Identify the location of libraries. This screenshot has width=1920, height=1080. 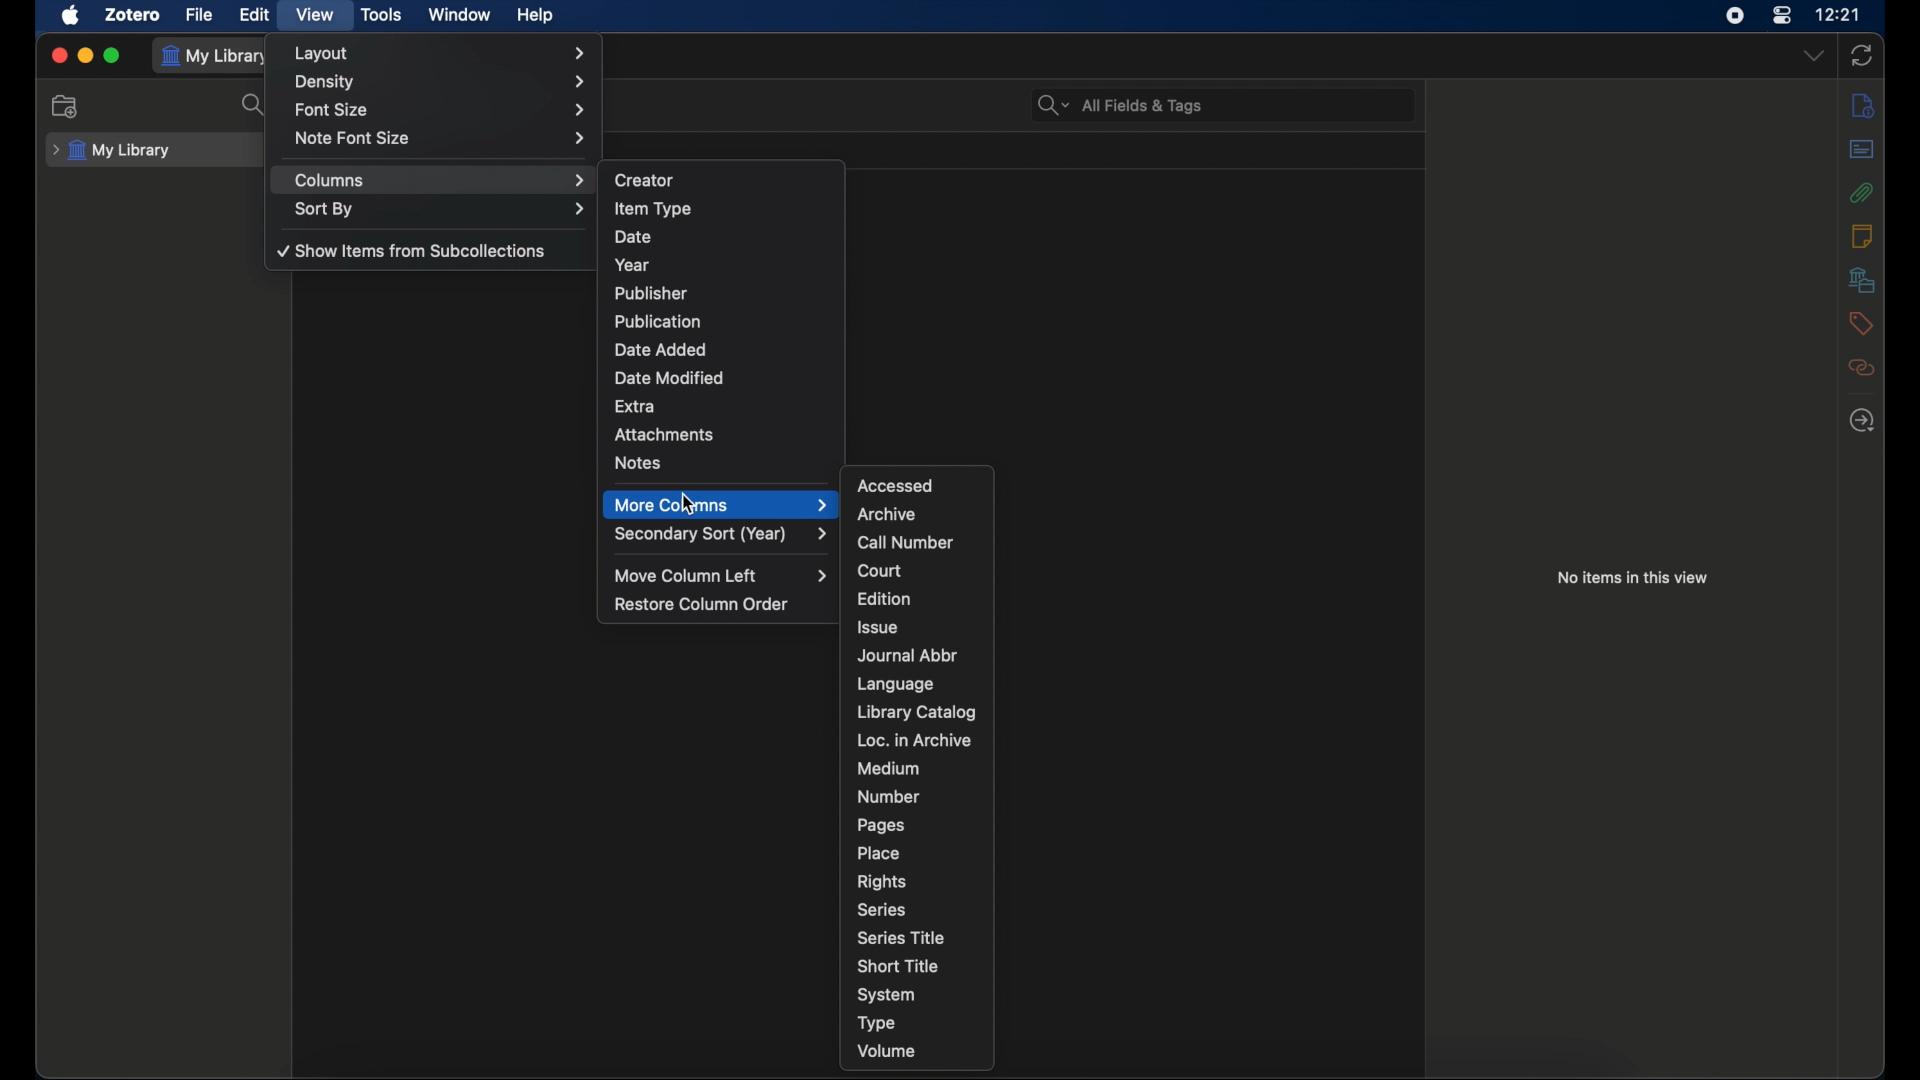
(1862, 280).